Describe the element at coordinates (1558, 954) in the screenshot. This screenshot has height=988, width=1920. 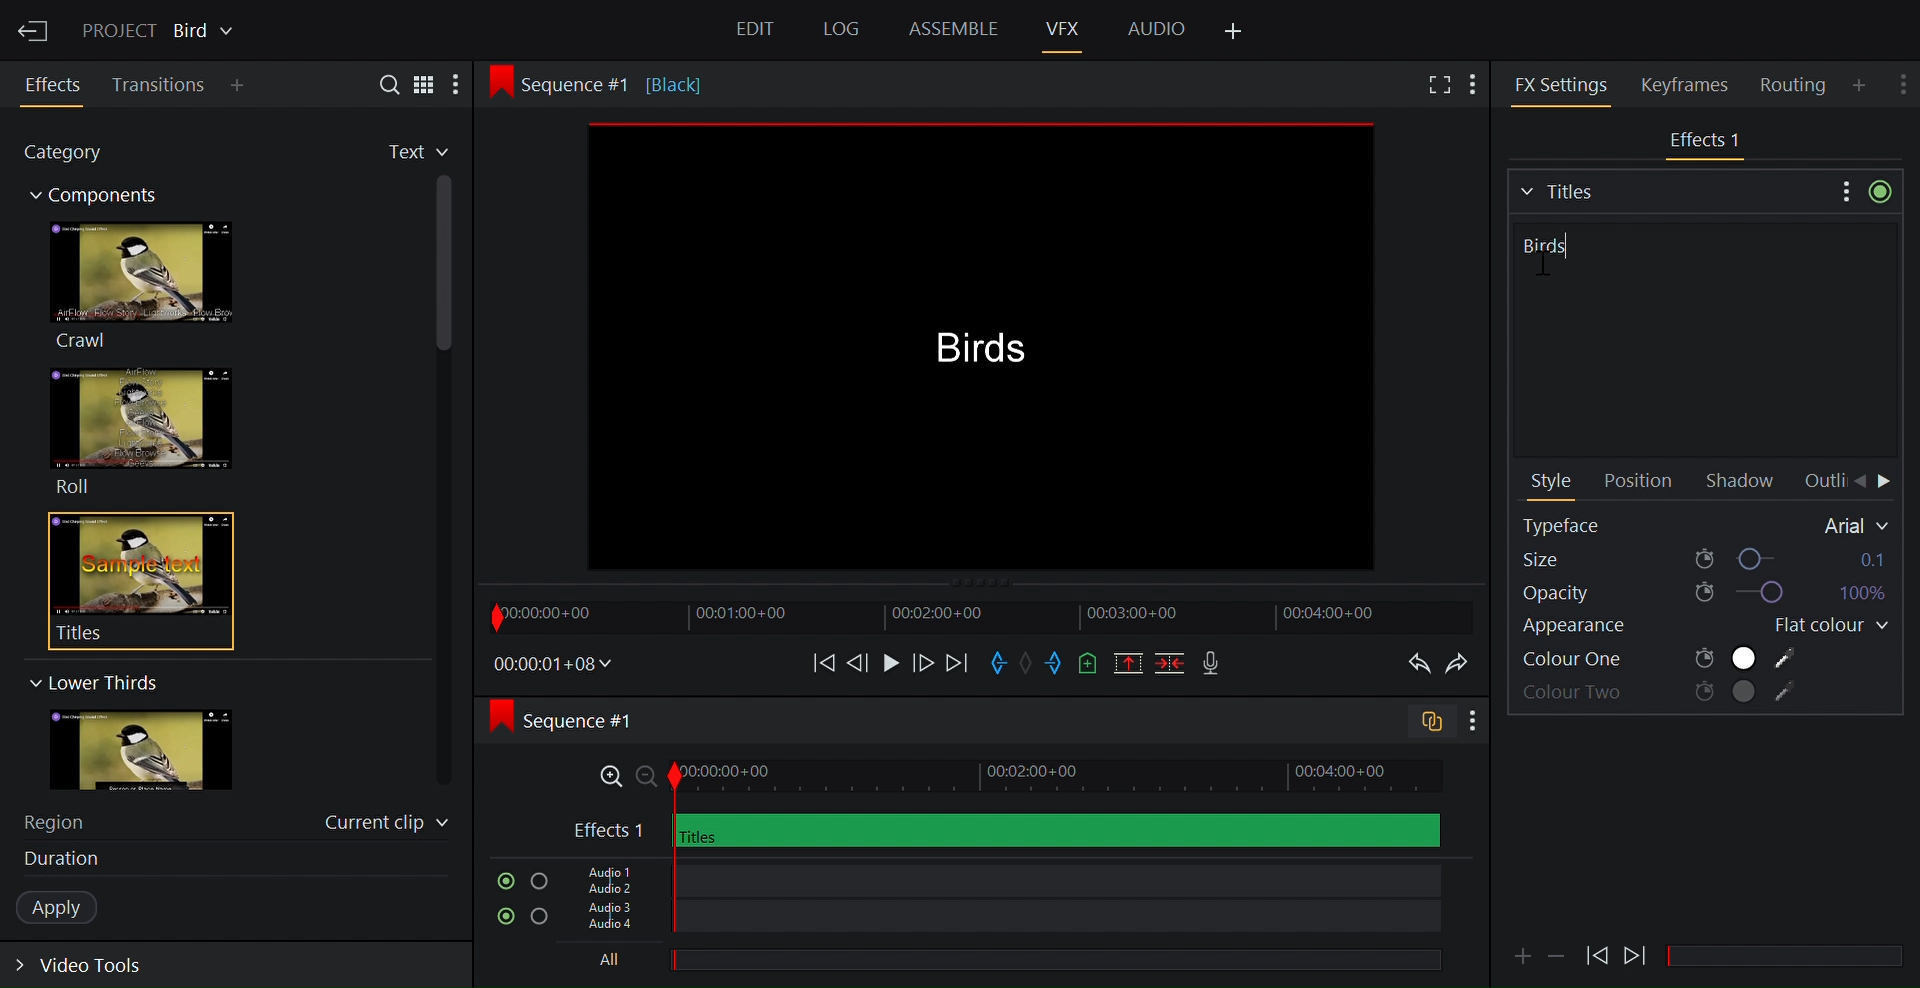
I see `Minimize` at that location.